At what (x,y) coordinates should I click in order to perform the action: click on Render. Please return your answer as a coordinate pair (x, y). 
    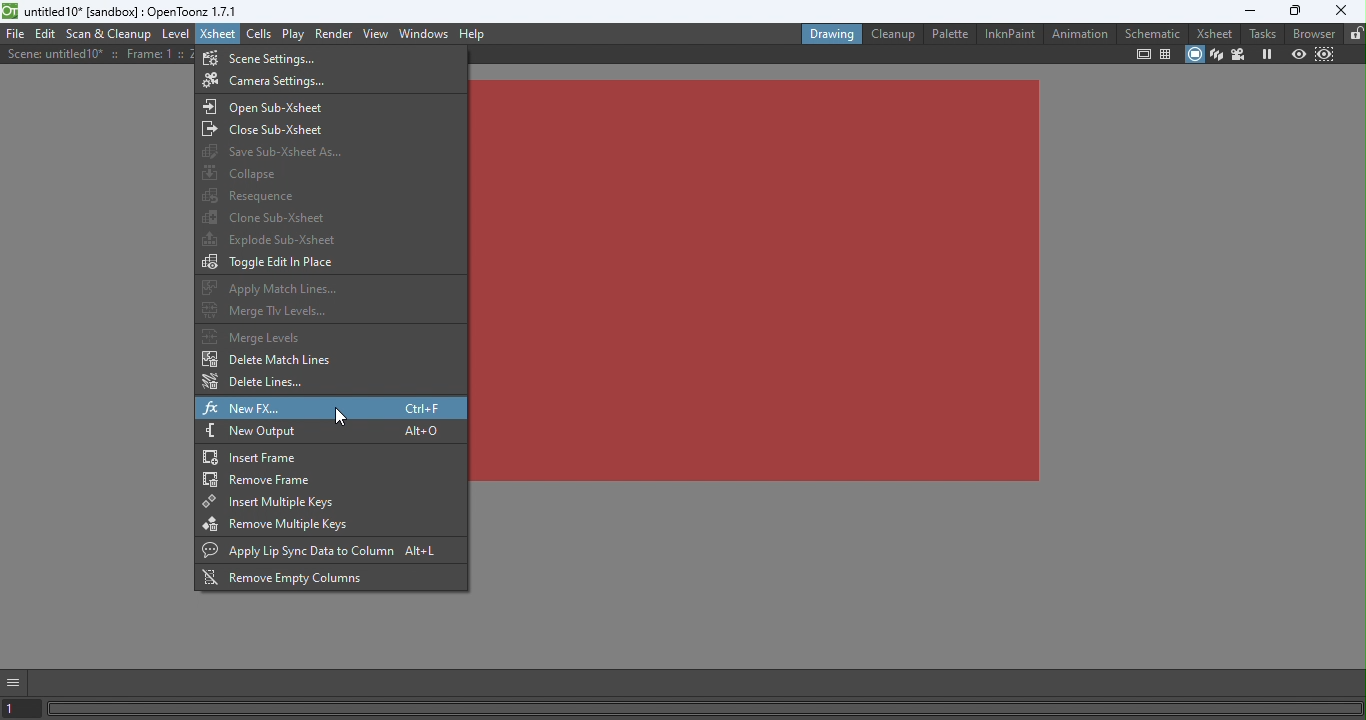
    Looking at the image, I should click on (336, 32).